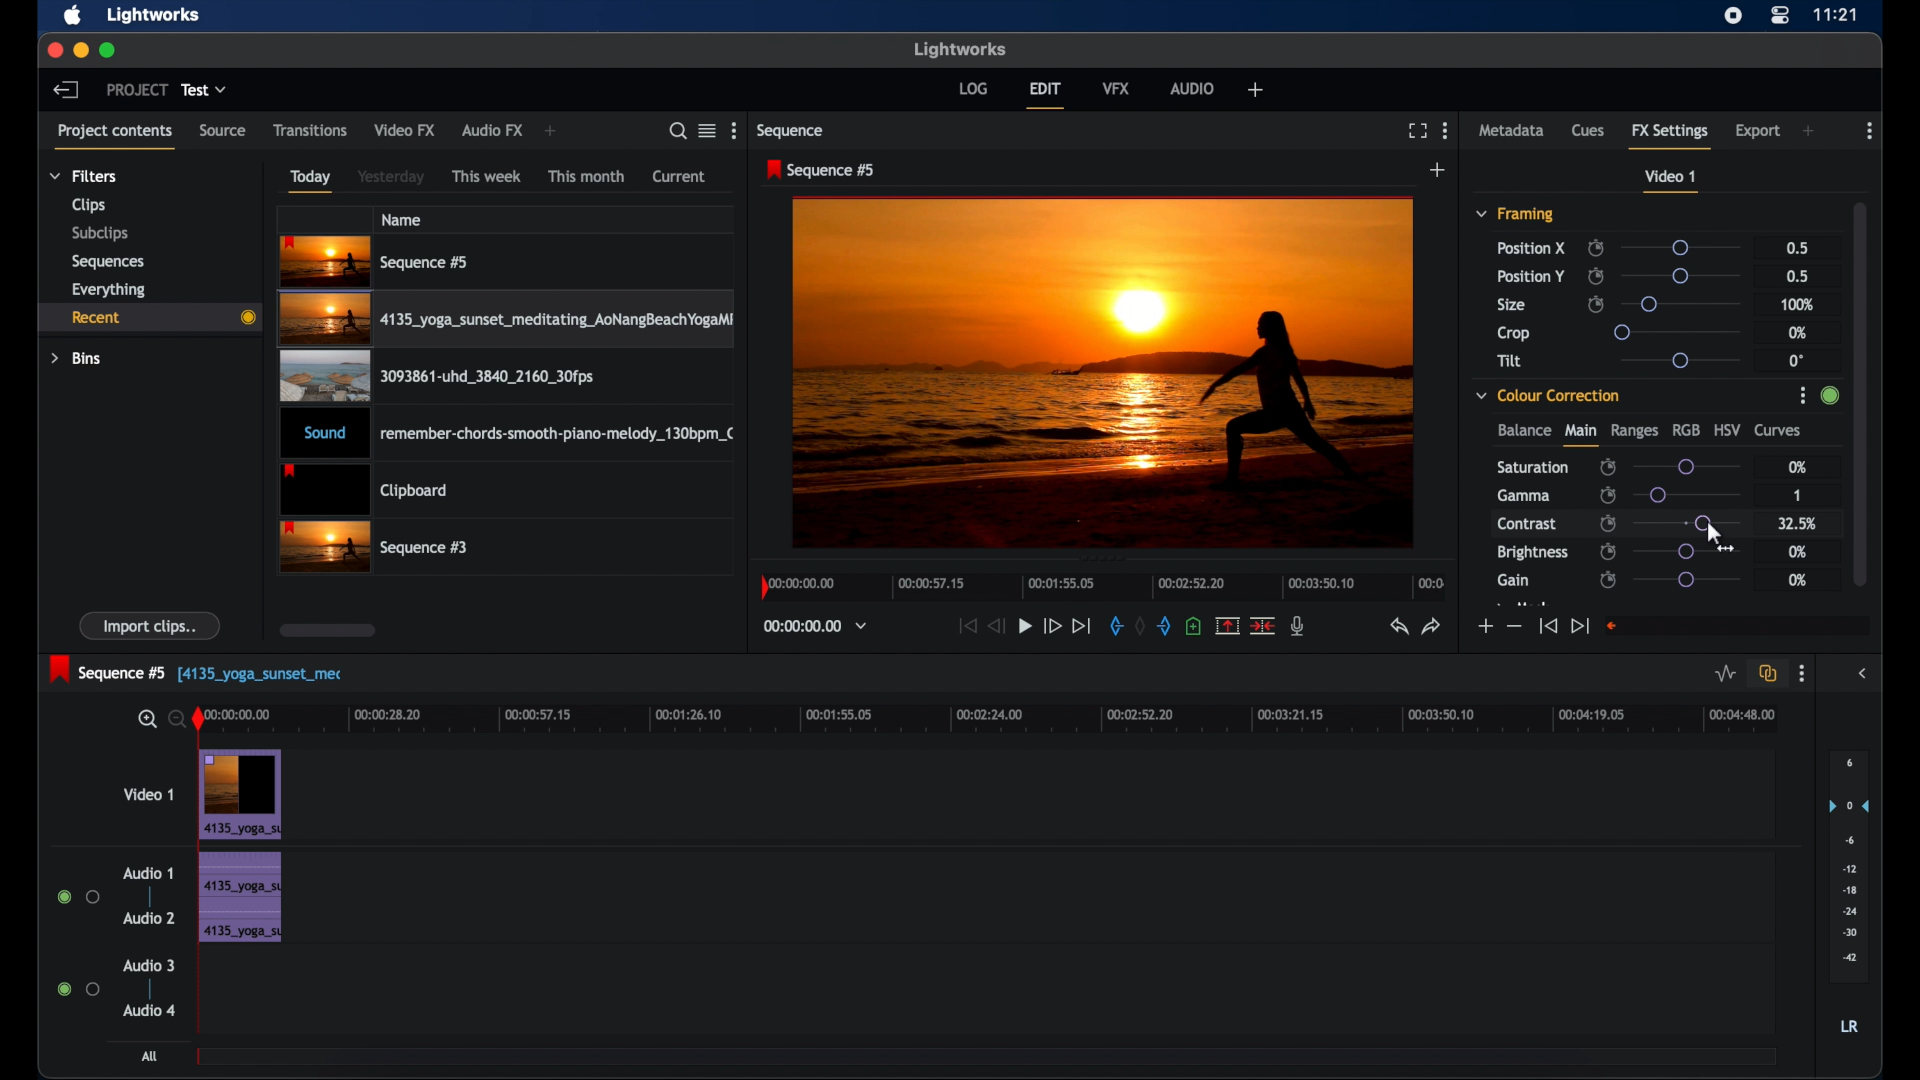  I want to click on this week, so click(487, 177).